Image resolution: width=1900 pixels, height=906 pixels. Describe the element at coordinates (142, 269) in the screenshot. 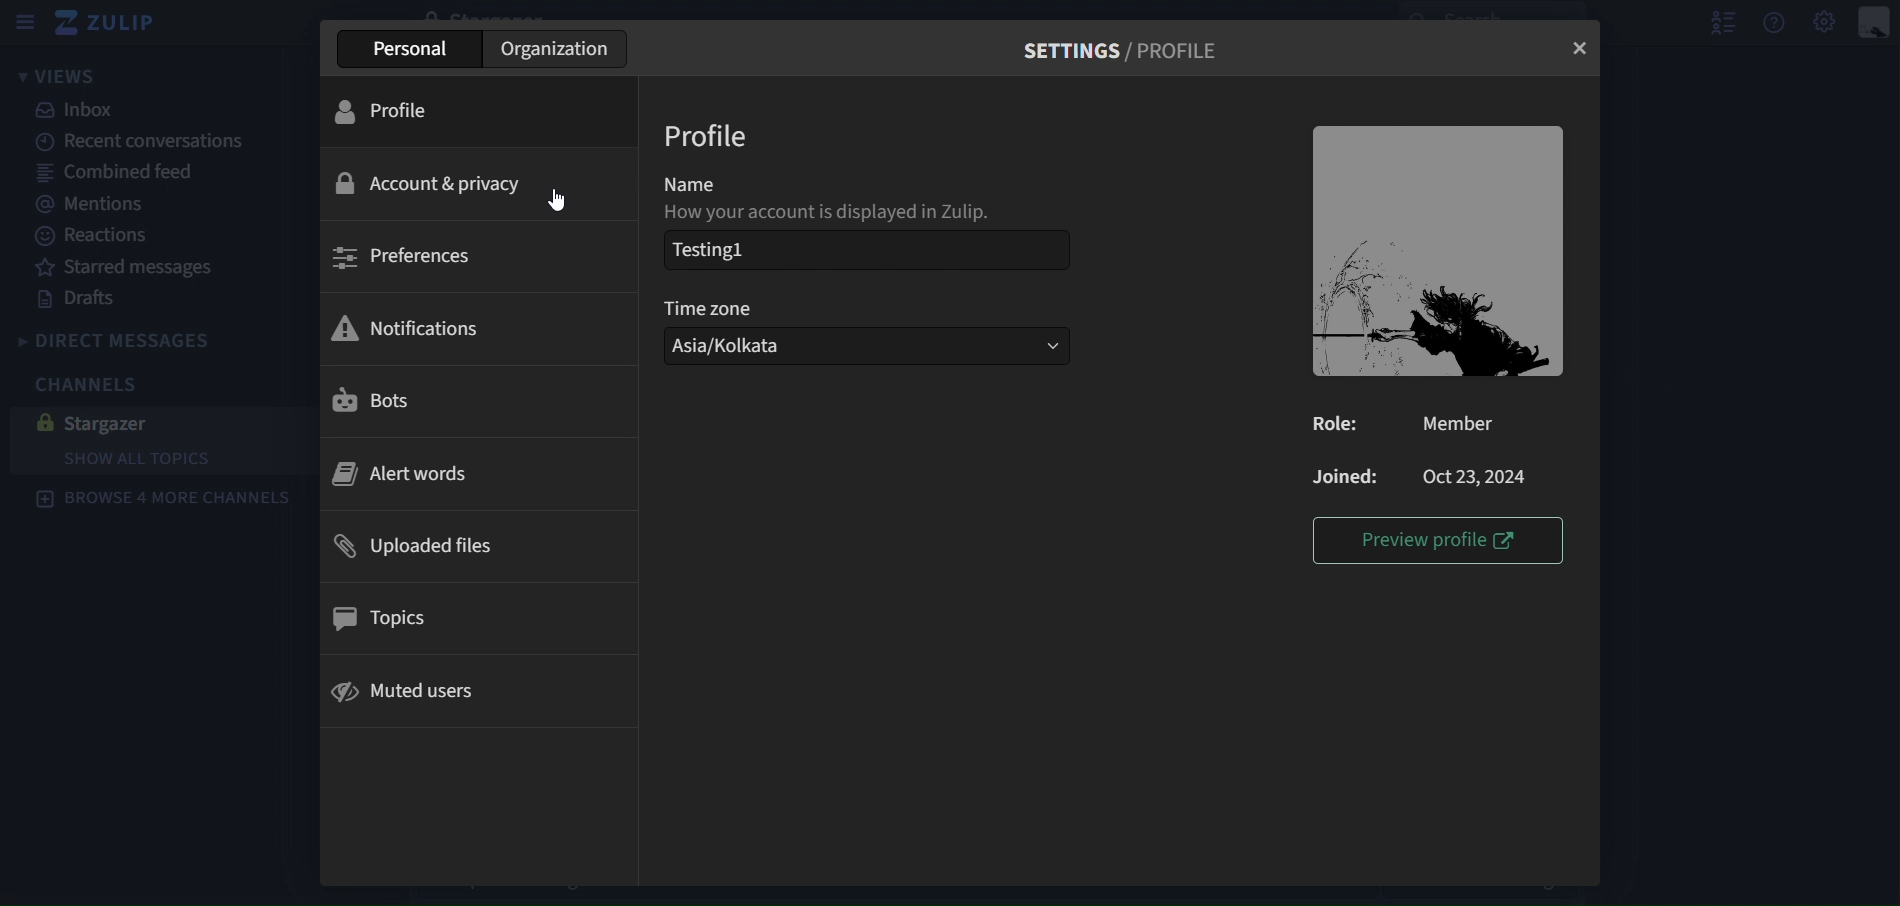

I see `starred messages` at that location.